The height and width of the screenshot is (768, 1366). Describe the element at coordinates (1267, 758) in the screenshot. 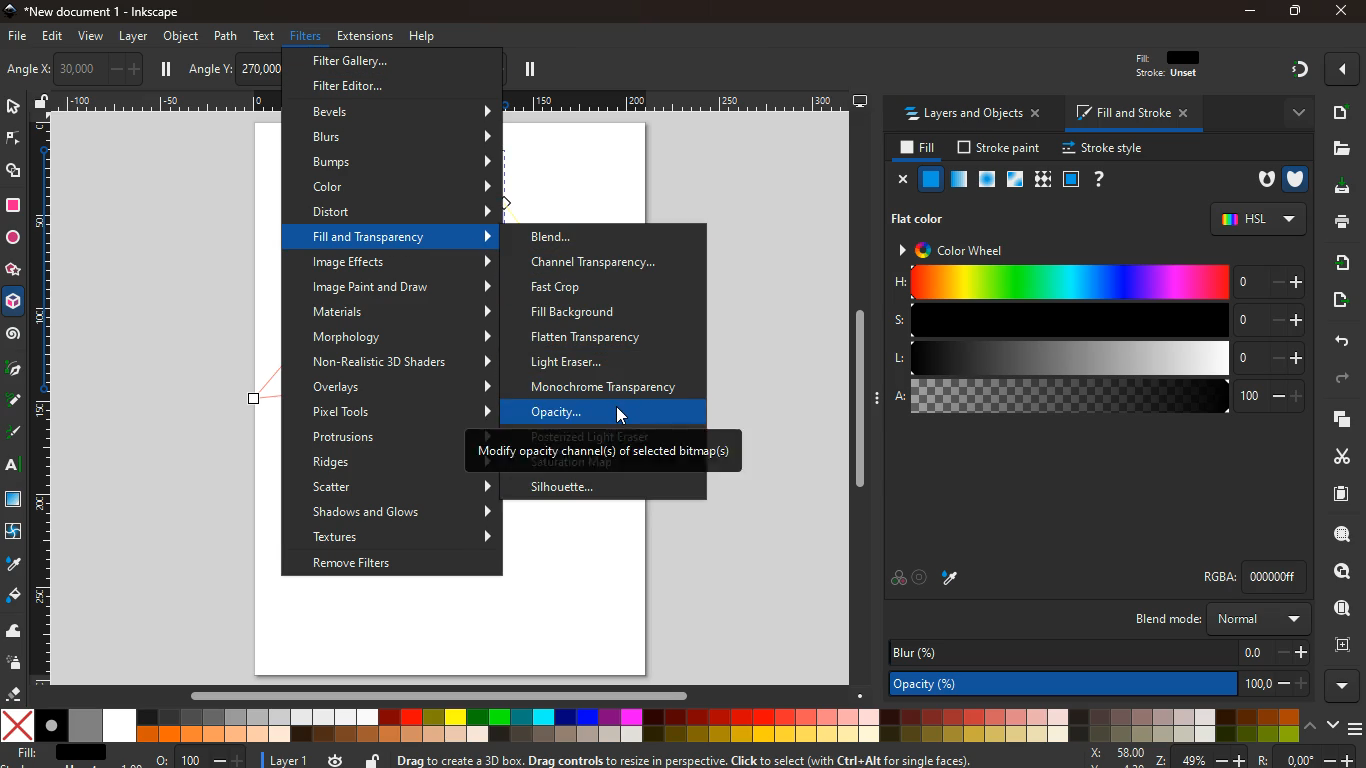

I see `` at that location.